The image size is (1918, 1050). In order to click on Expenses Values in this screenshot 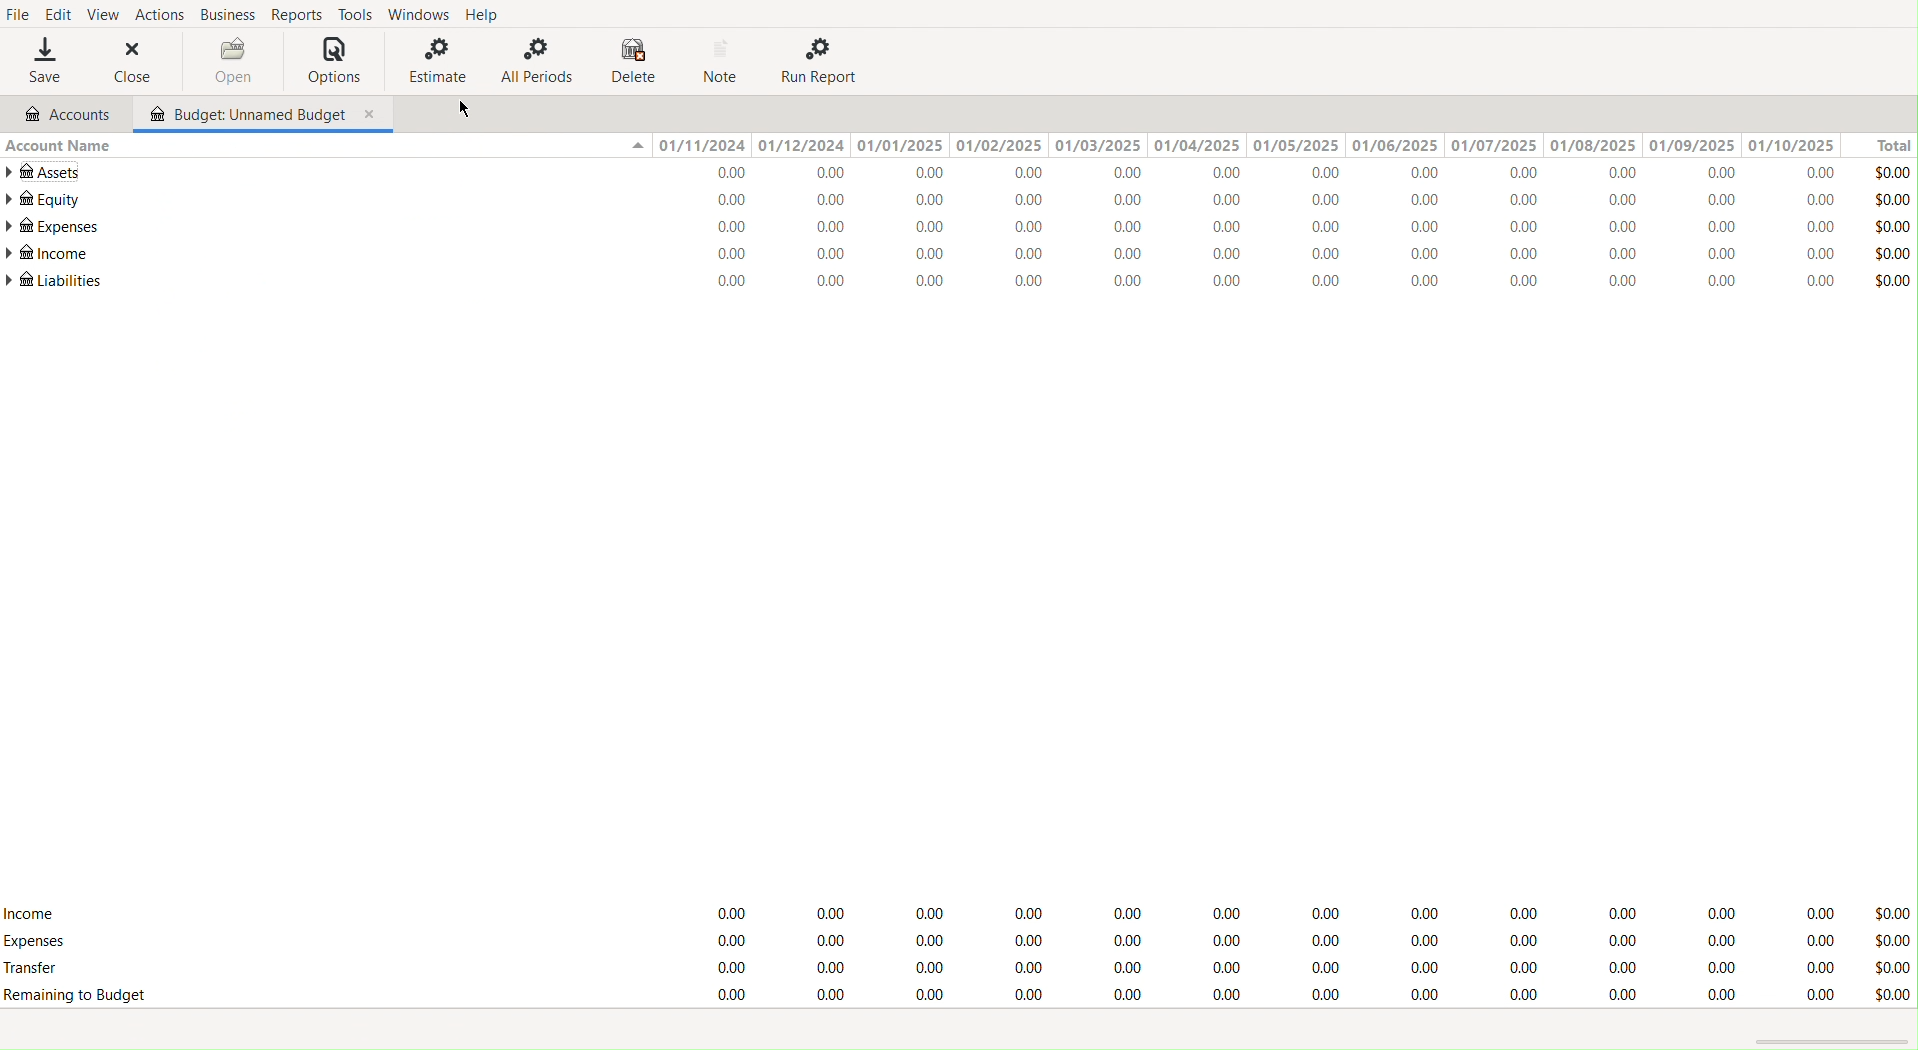, I will do `click(1262, 940)`.